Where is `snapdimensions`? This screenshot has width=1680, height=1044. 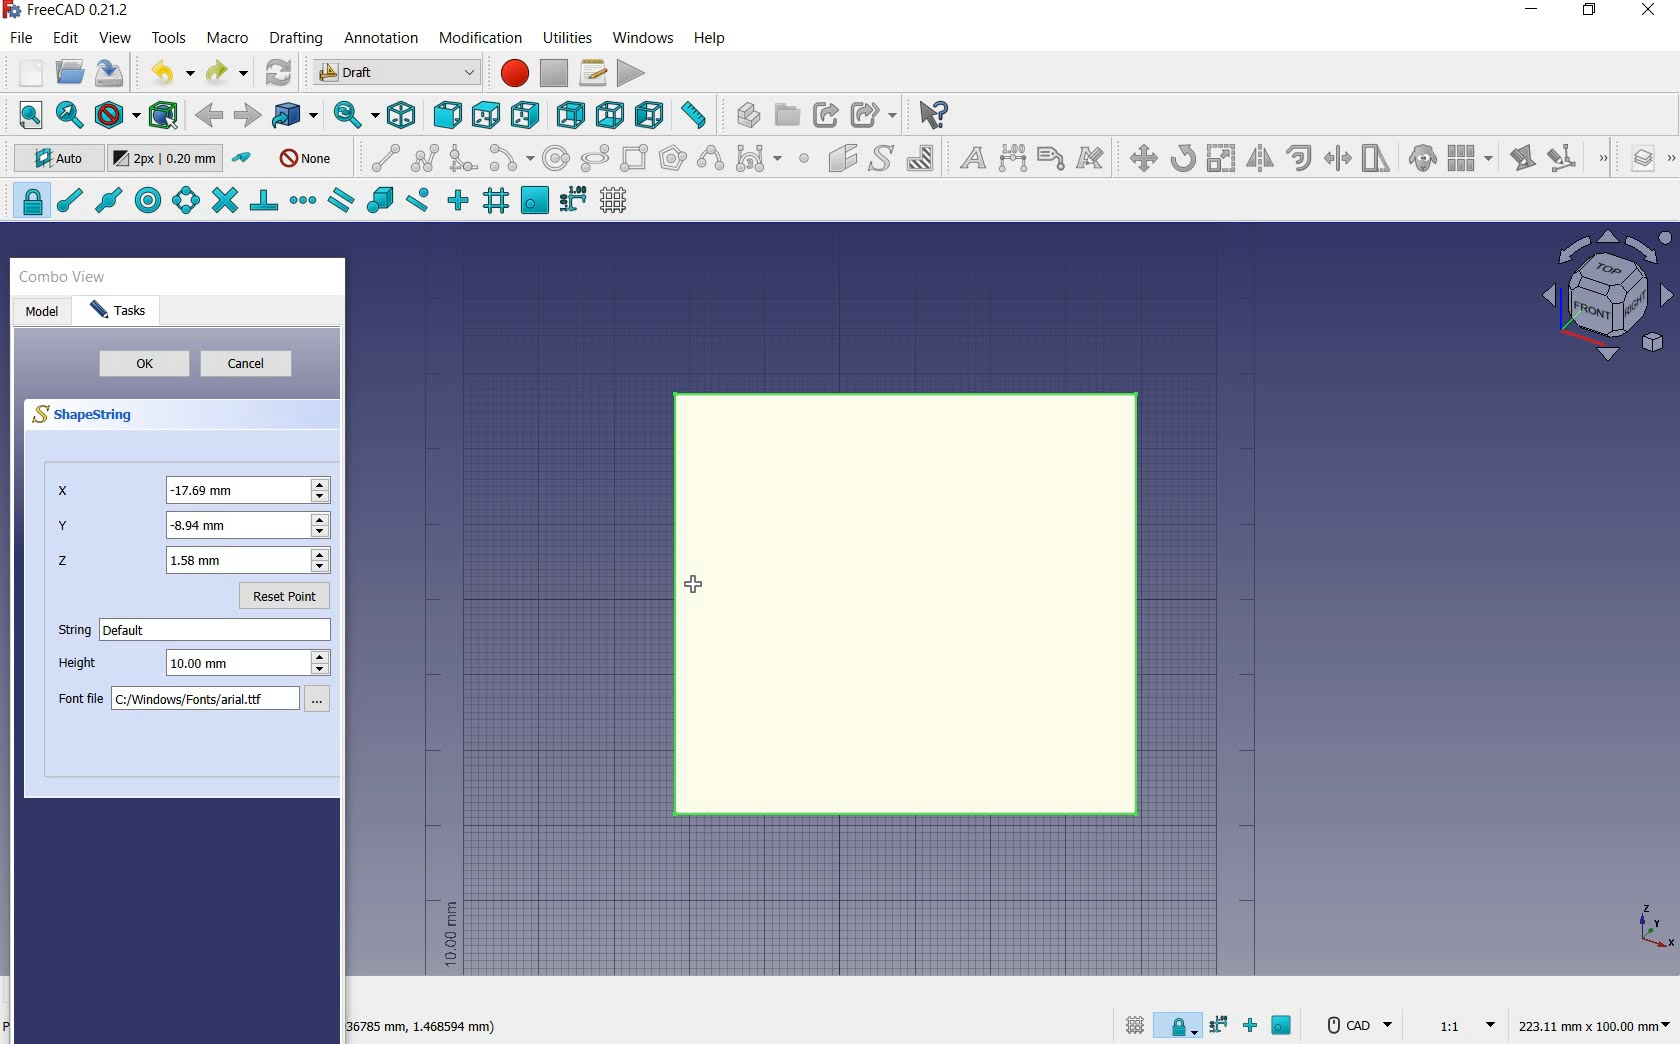 snapdimensions is located at coordinates (1222, 1025).